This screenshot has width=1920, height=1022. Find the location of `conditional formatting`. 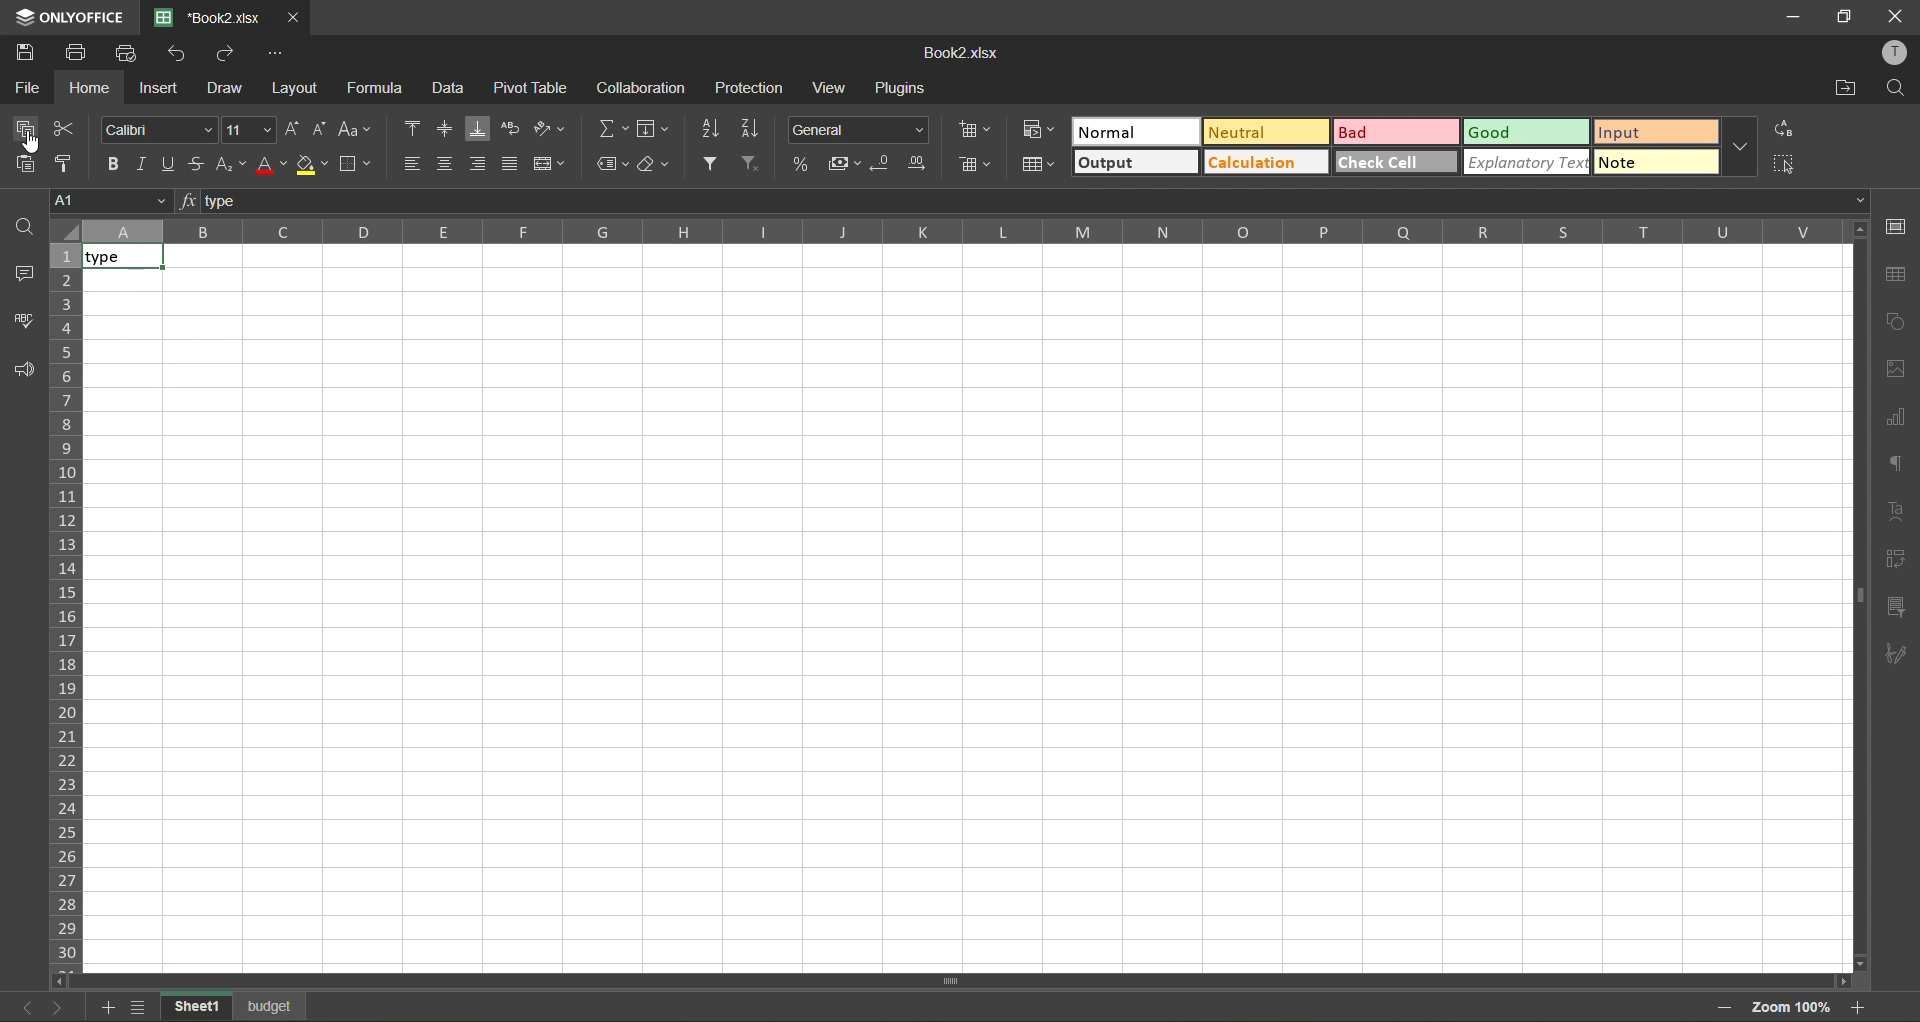

conditional formatting is located at coordinates (1039, 129).